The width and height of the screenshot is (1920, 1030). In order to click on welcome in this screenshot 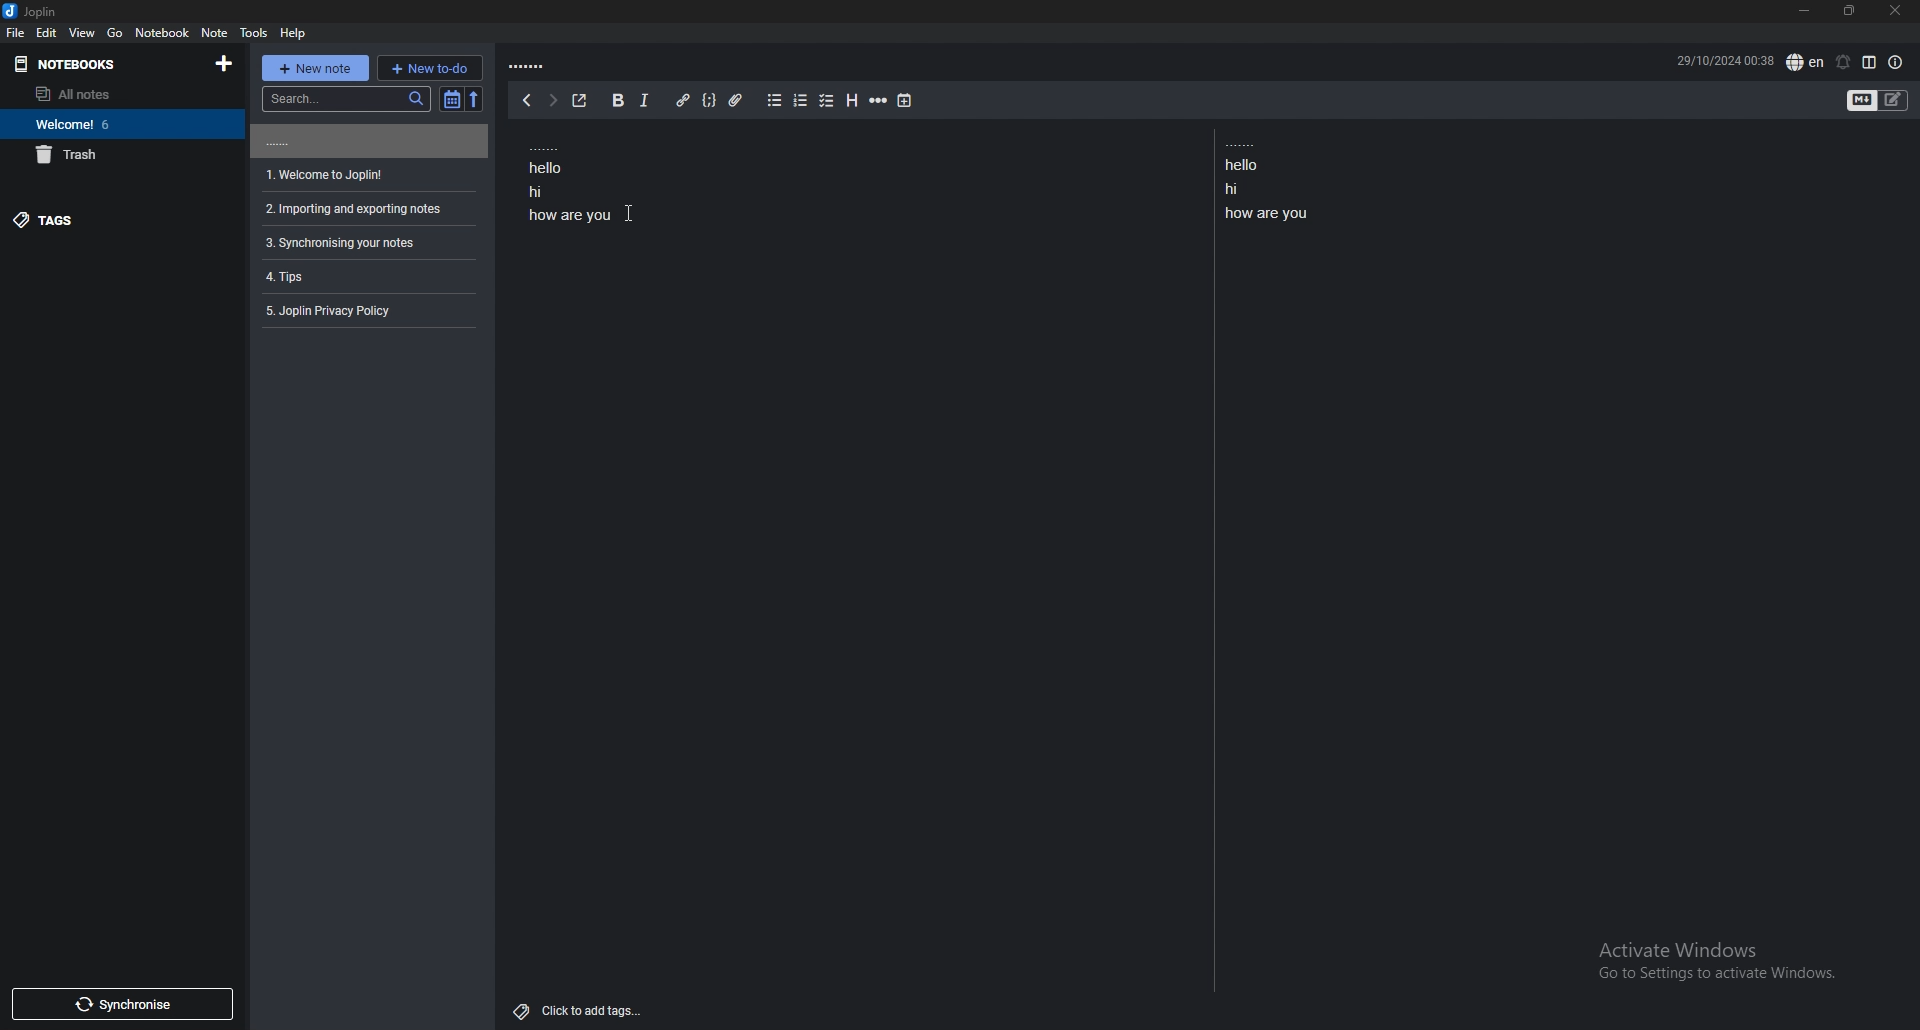, I will do `click(119, 124)`.